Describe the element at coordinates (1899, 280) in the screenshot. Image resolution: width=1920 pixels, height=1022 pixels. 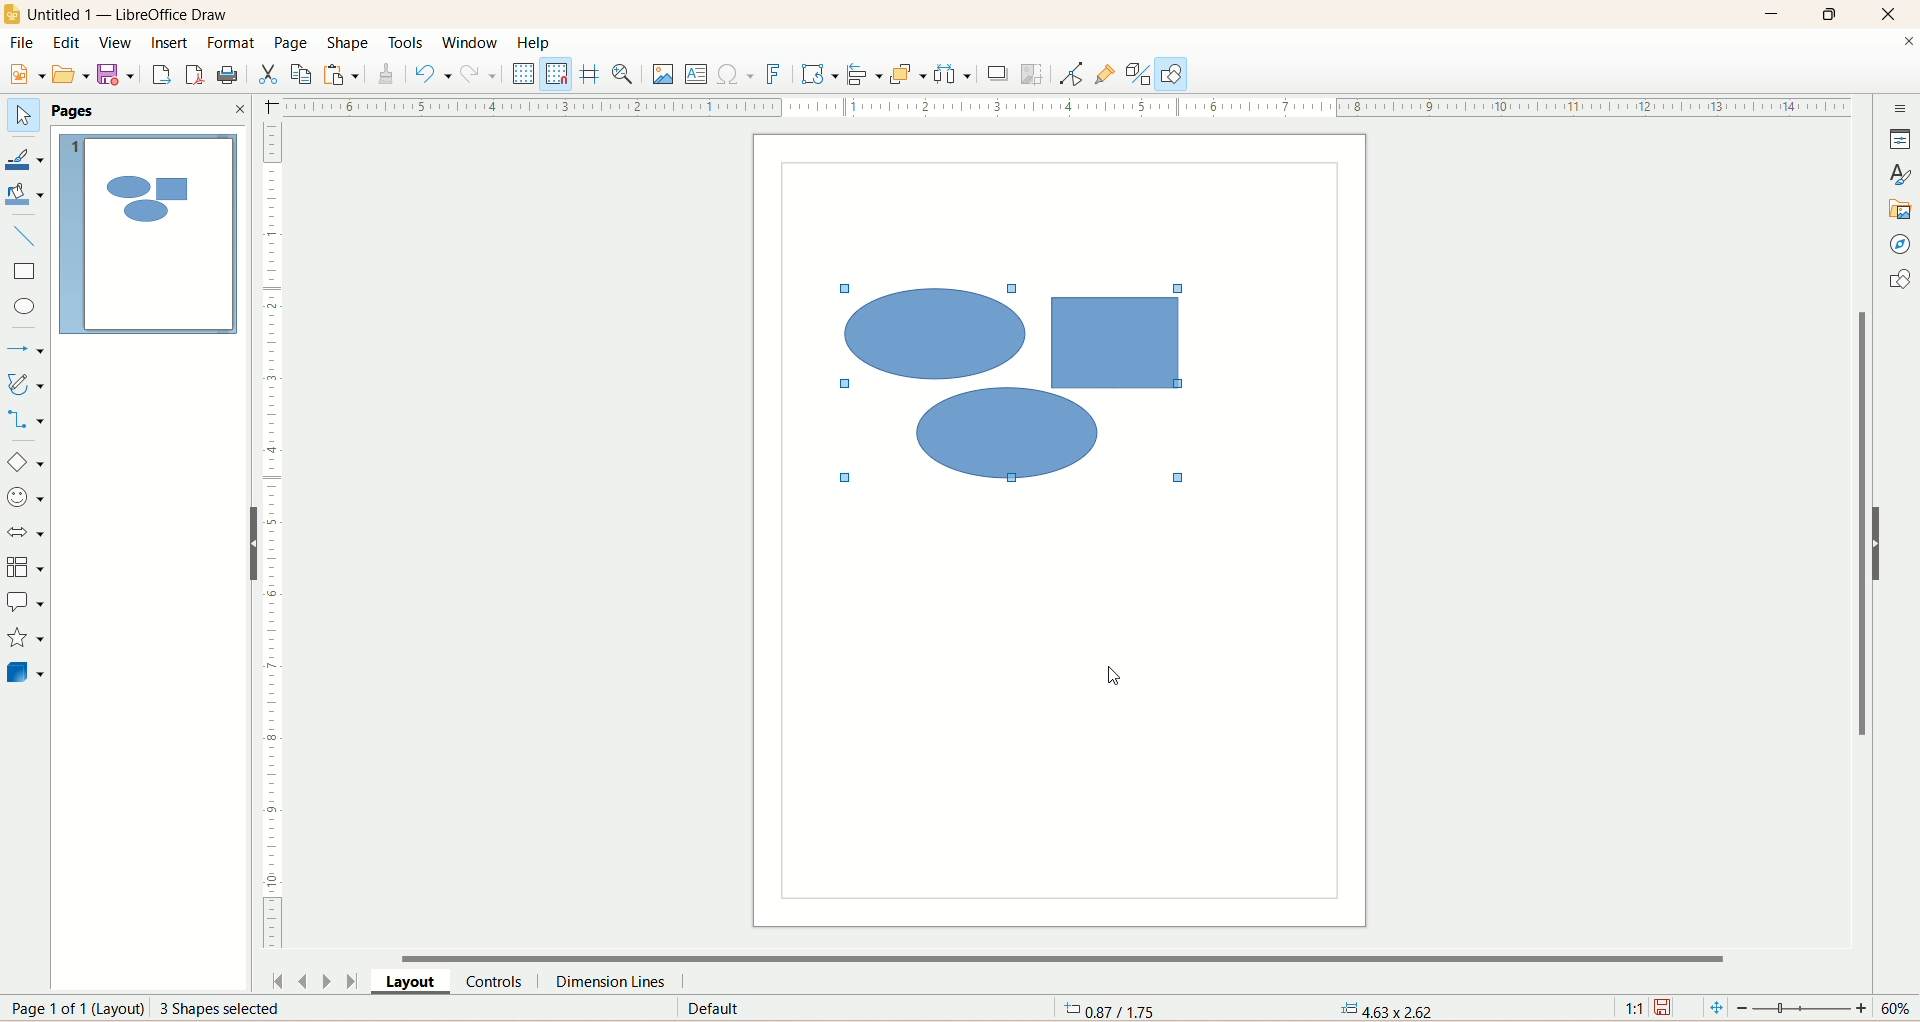
I see `shapes` at that location.